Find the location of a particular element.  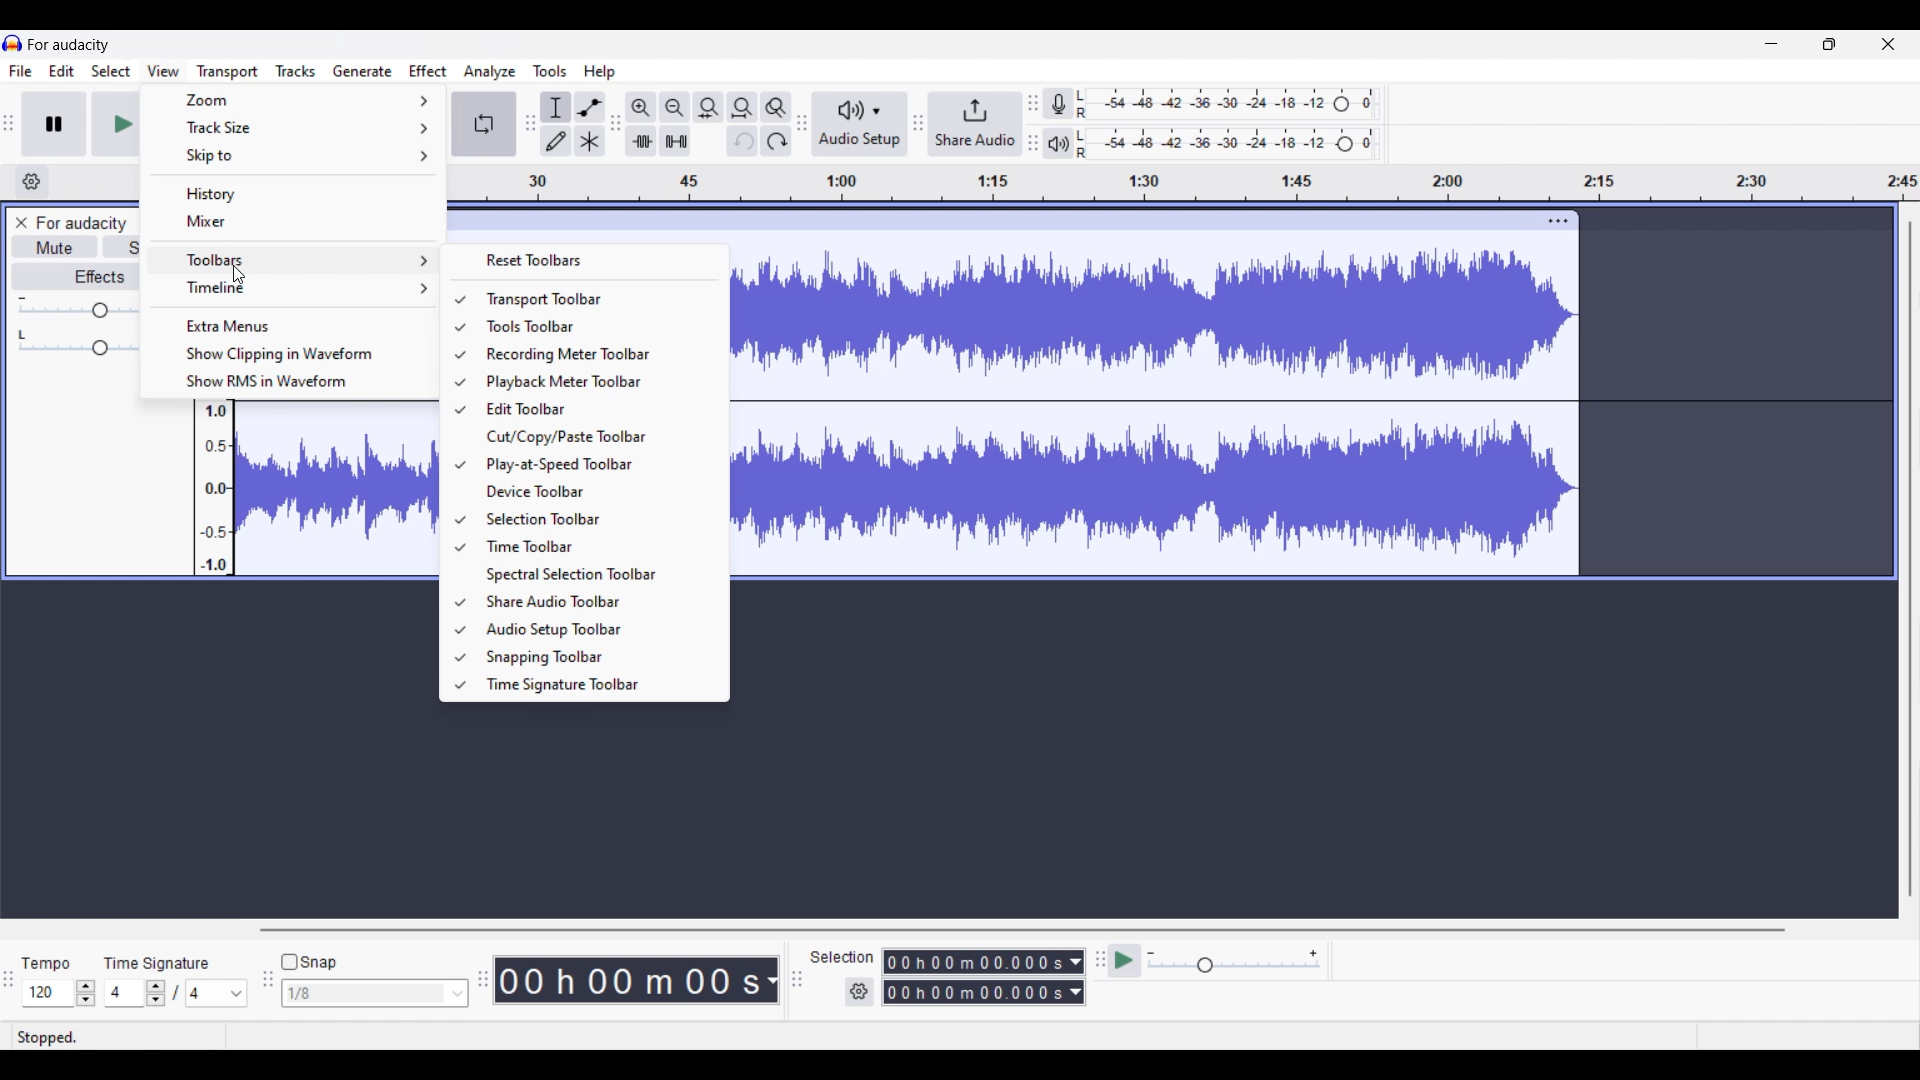

Snapping toolbar is located at coordinates (598, 657).